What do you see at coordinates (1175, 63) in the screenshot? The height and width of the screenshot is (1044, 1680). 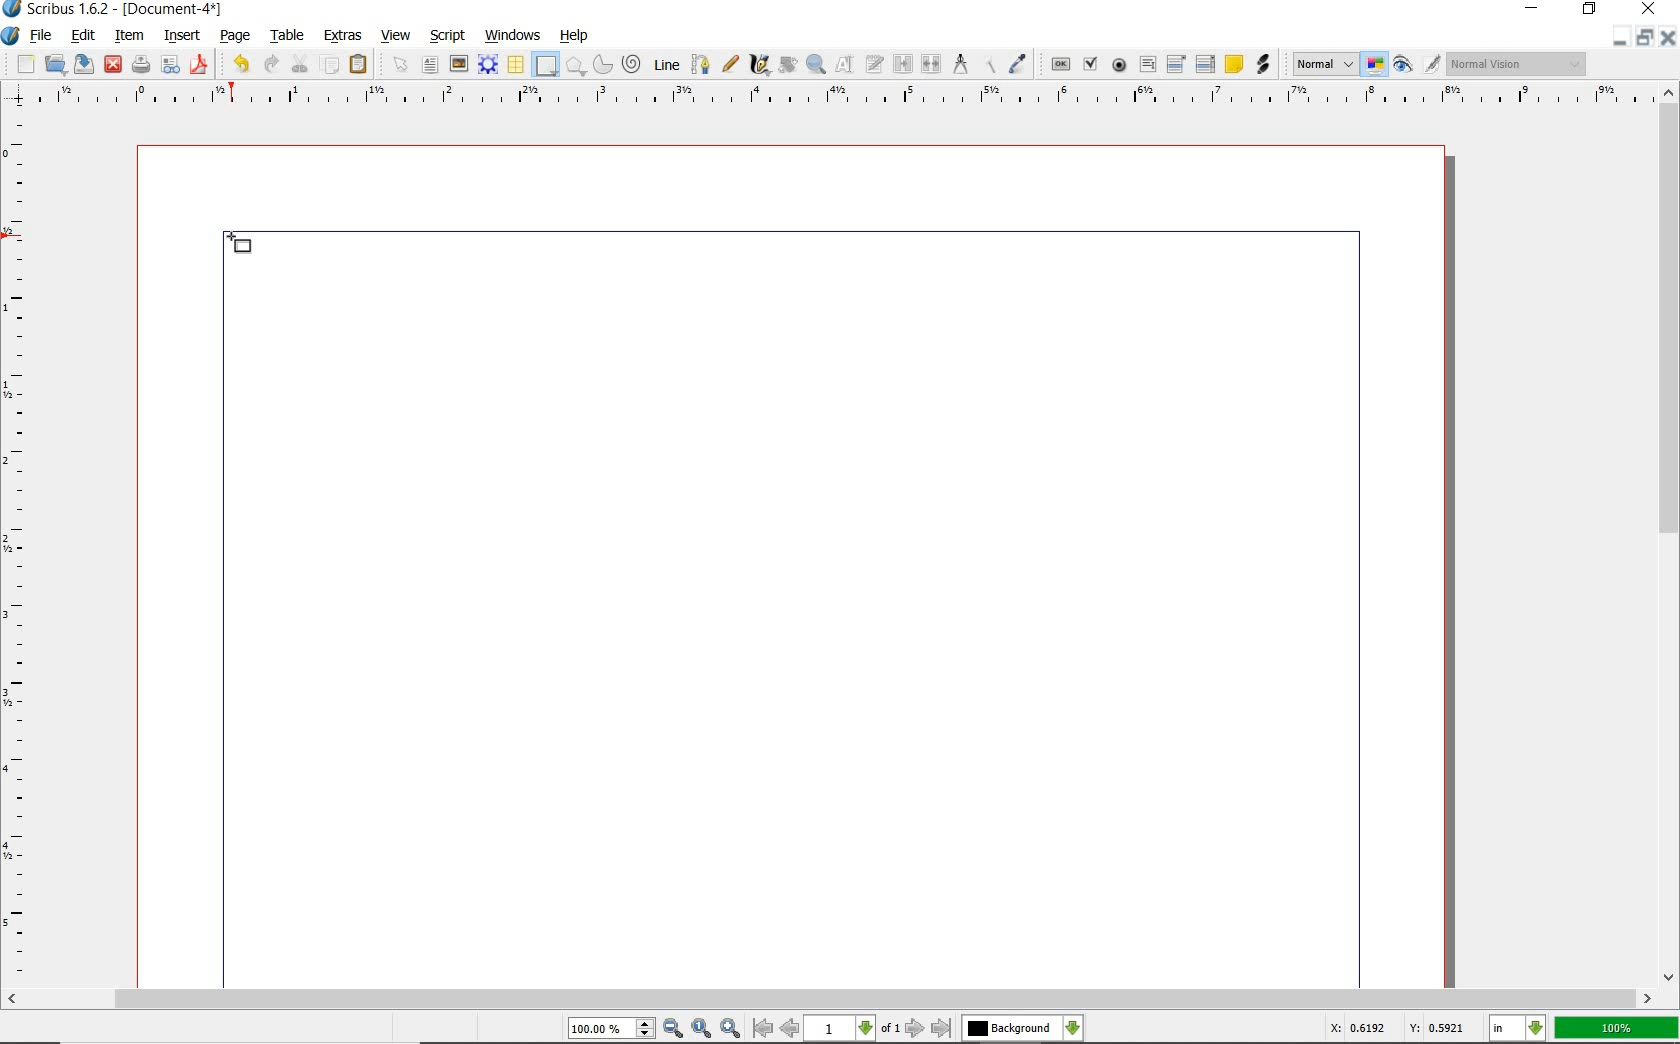 I see `pdf combo box` at bounding box center [1175, 63].